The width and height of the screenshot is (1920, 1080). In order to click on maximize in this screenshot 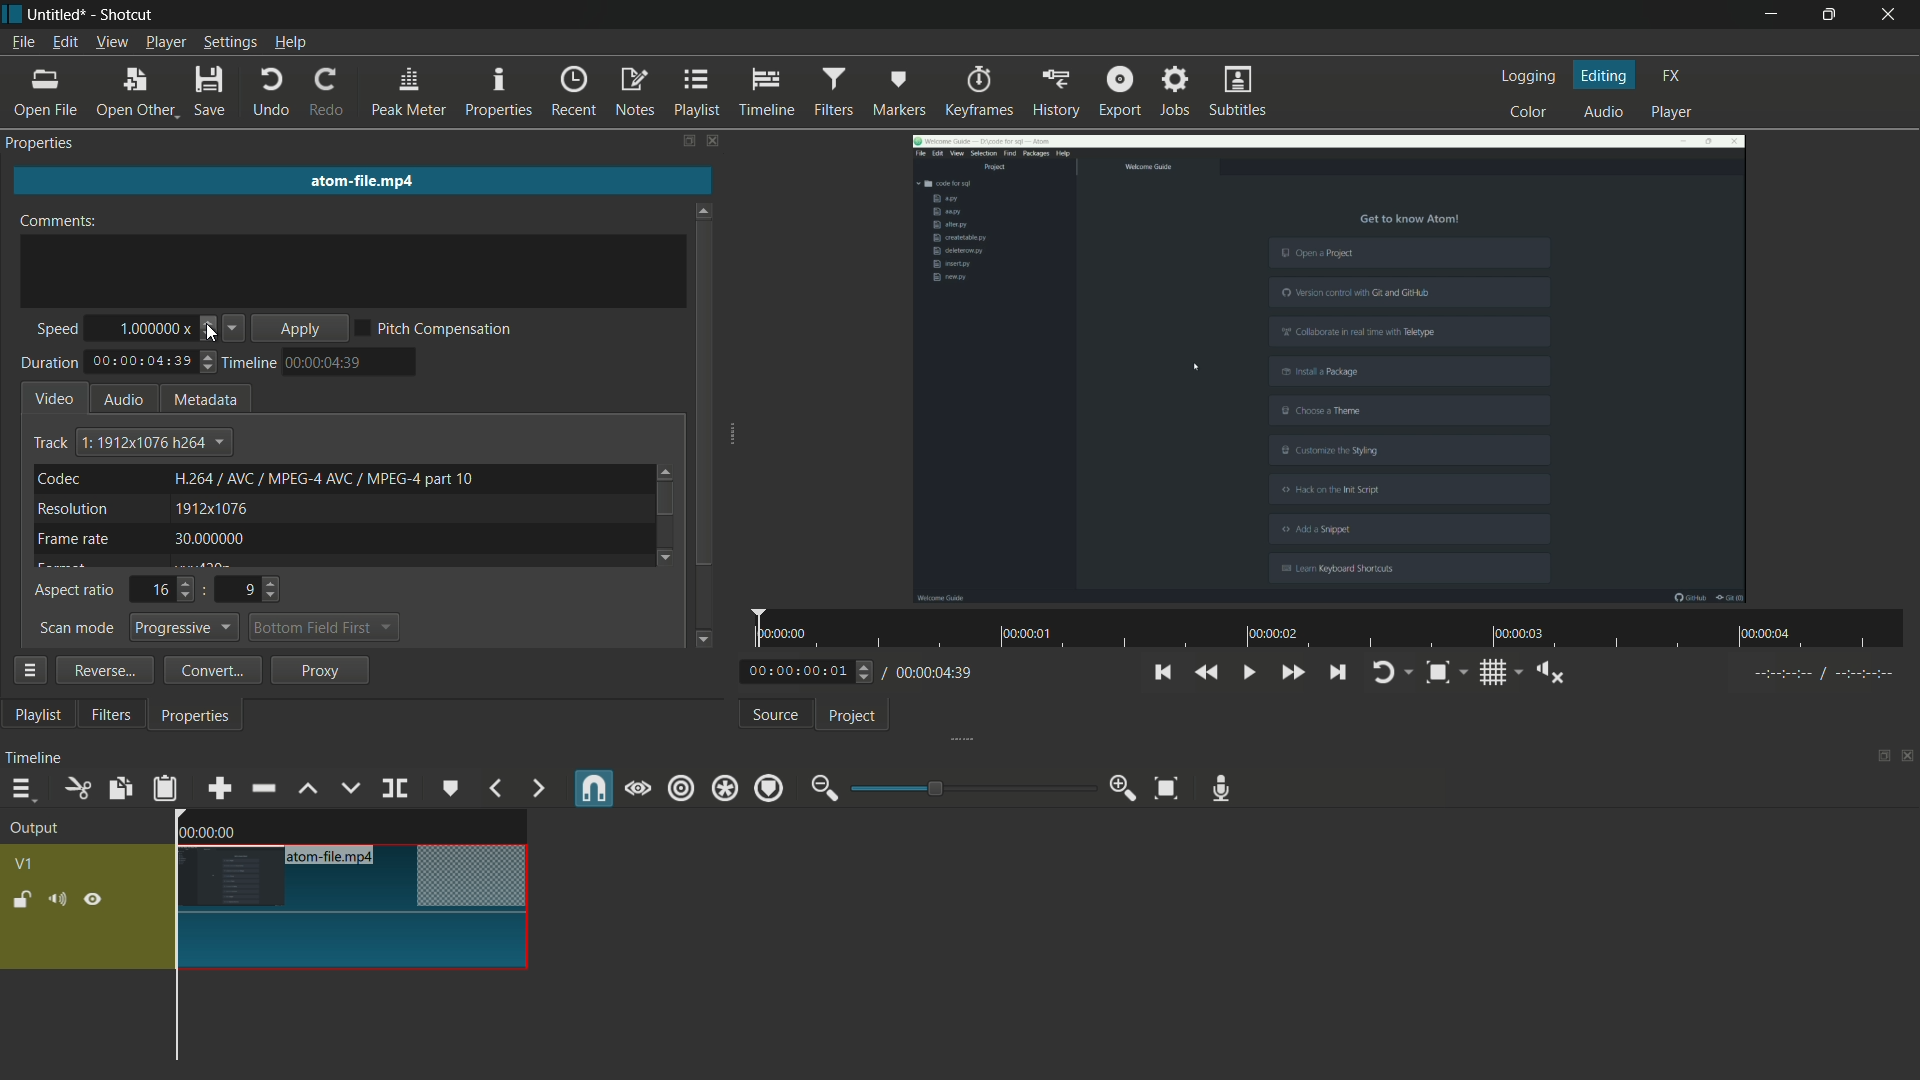, I will do `click(1825, 15)`.